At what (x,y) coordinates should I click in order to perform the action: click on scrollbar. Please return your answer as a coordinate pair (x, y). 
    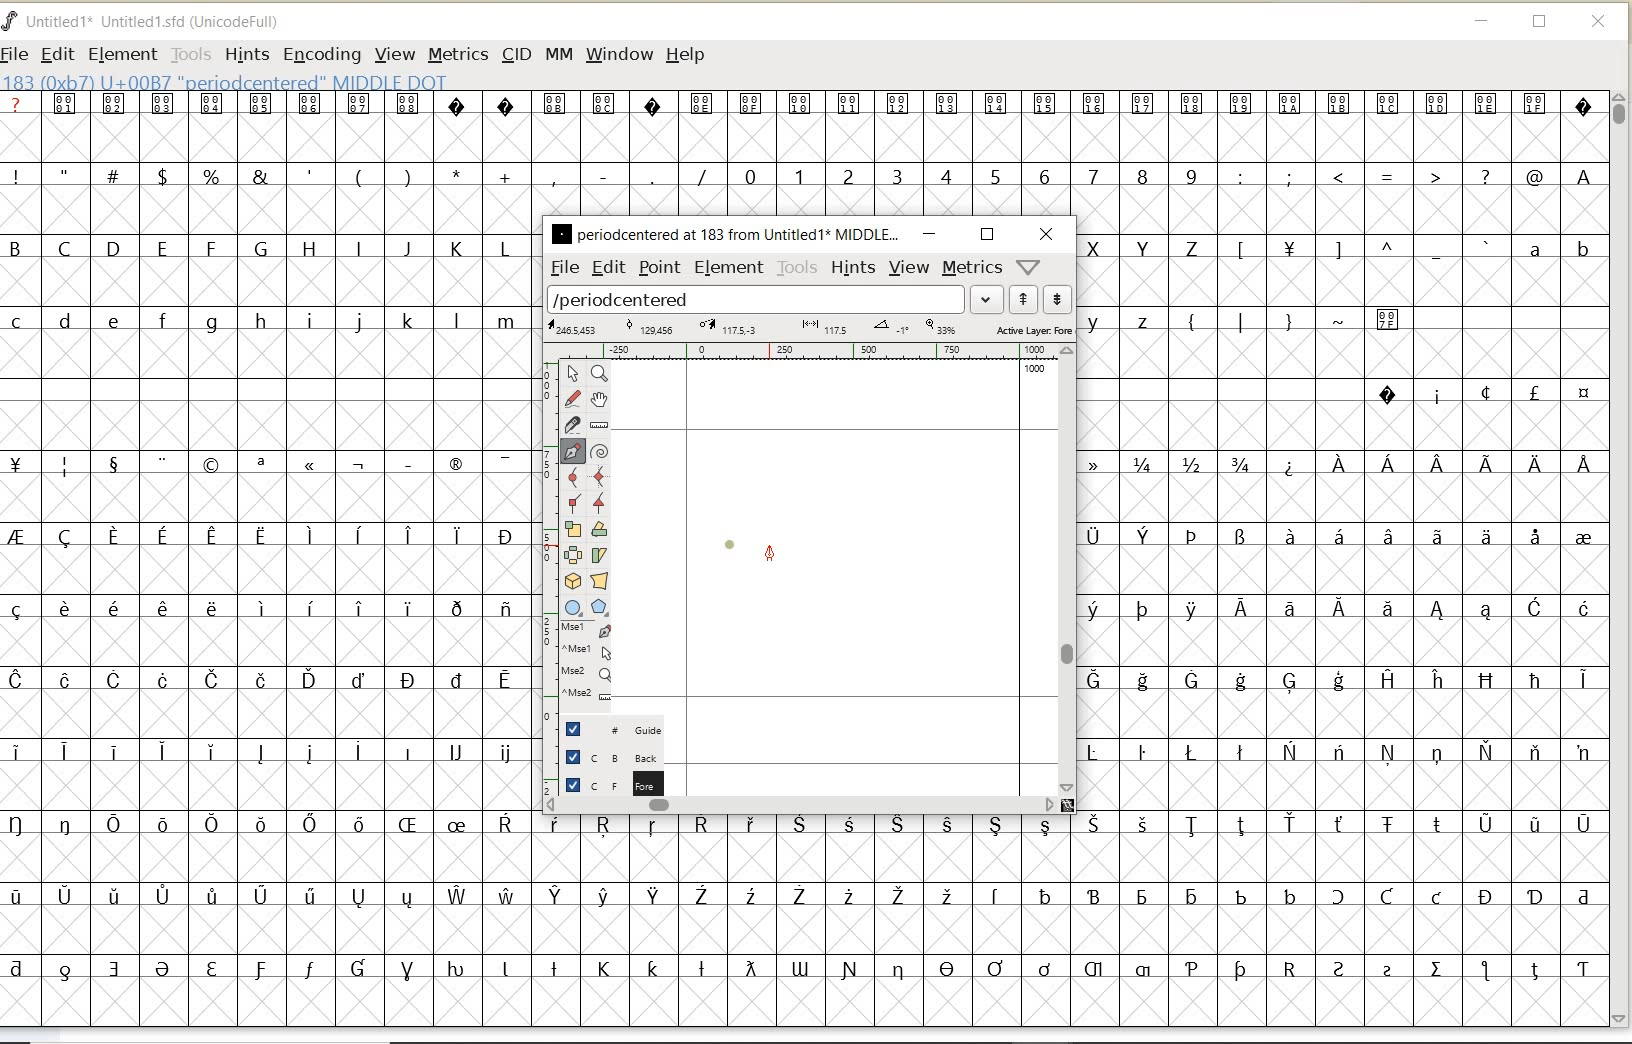
    Looking at the image, I should click on (801, 805).